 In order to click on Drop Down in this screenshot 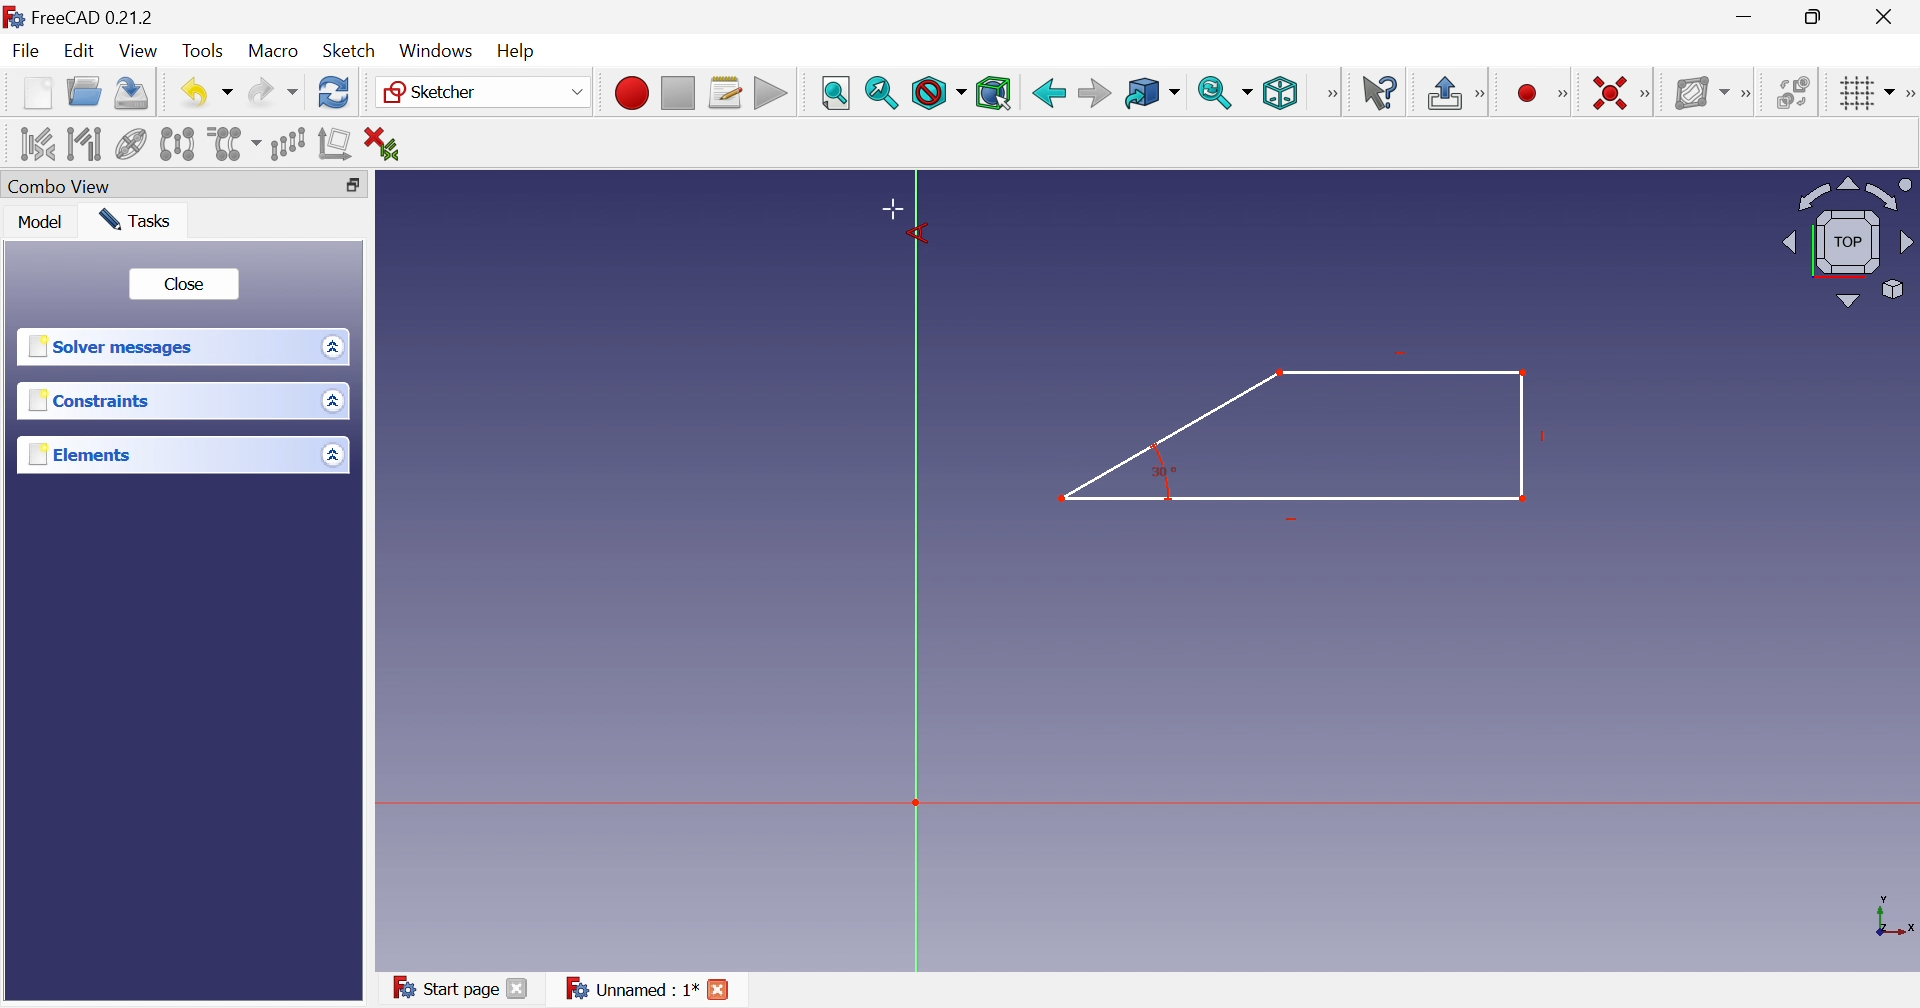, I will do `click(1179, 93)`.